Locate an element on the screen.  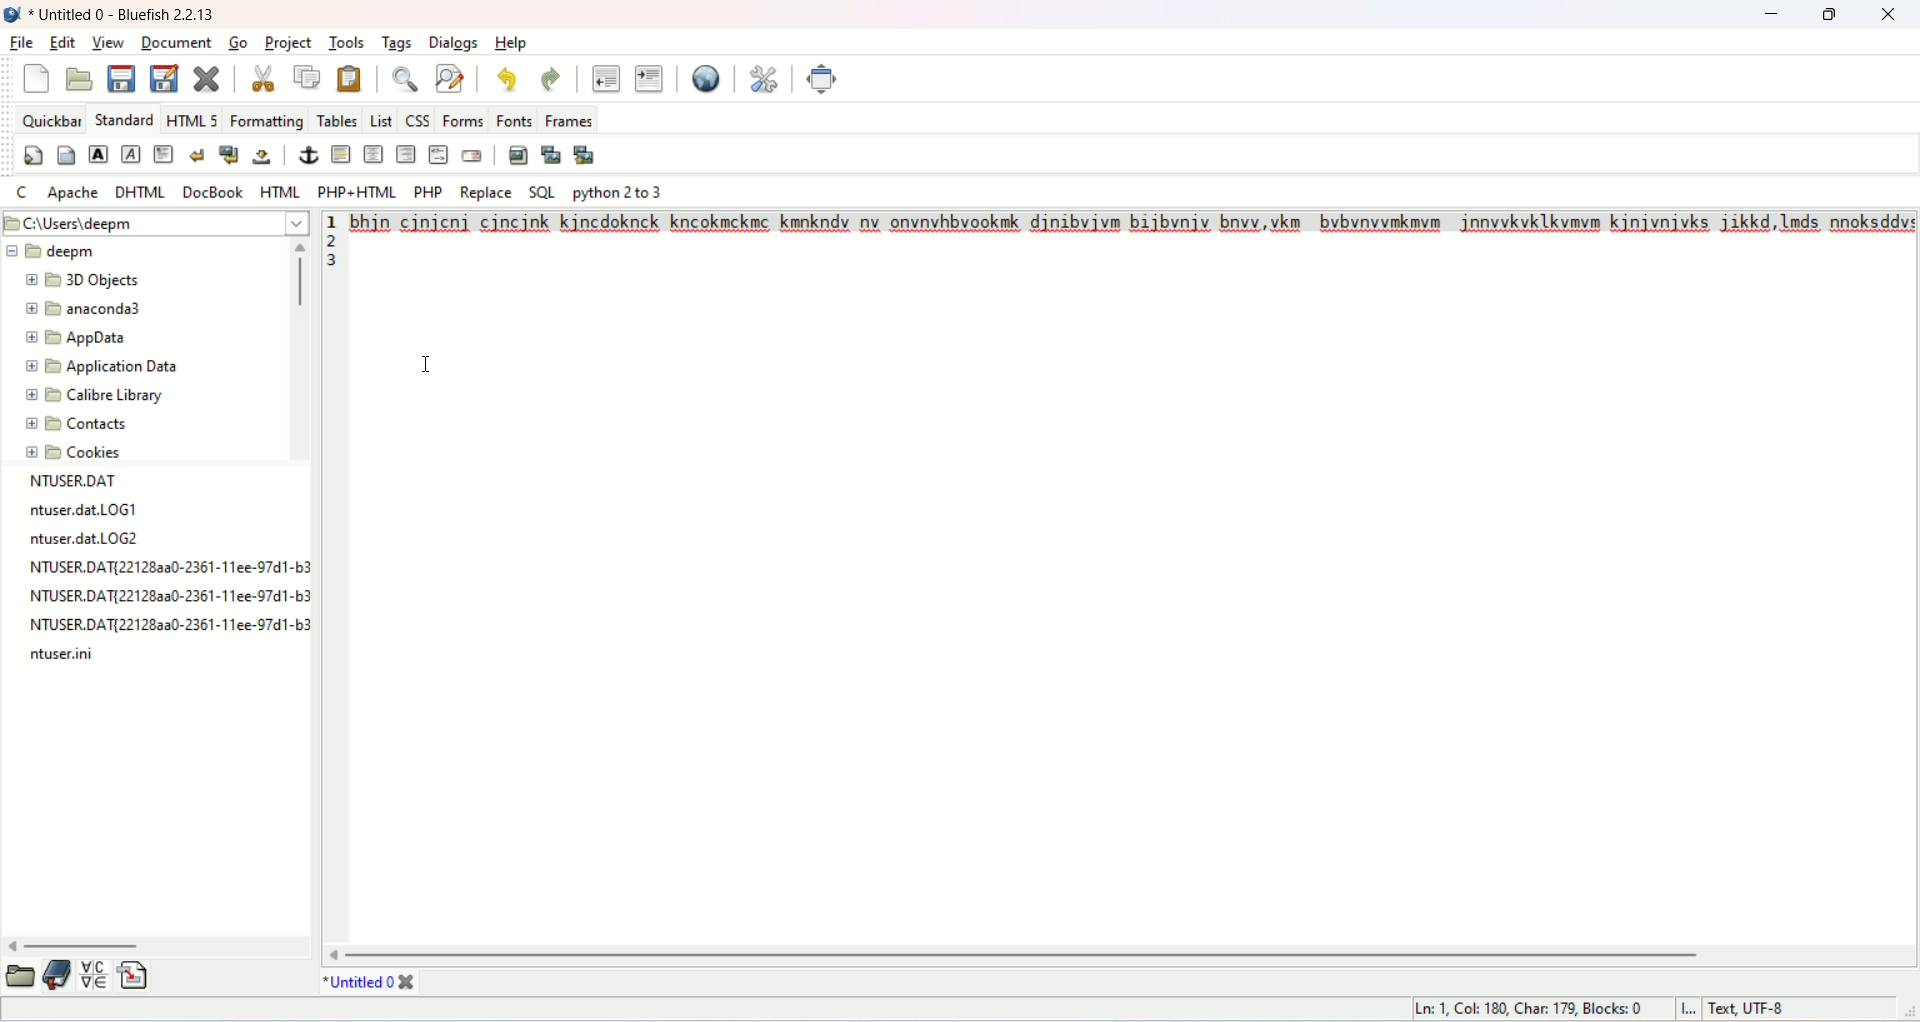
open file is located at coordinates (78, 78).